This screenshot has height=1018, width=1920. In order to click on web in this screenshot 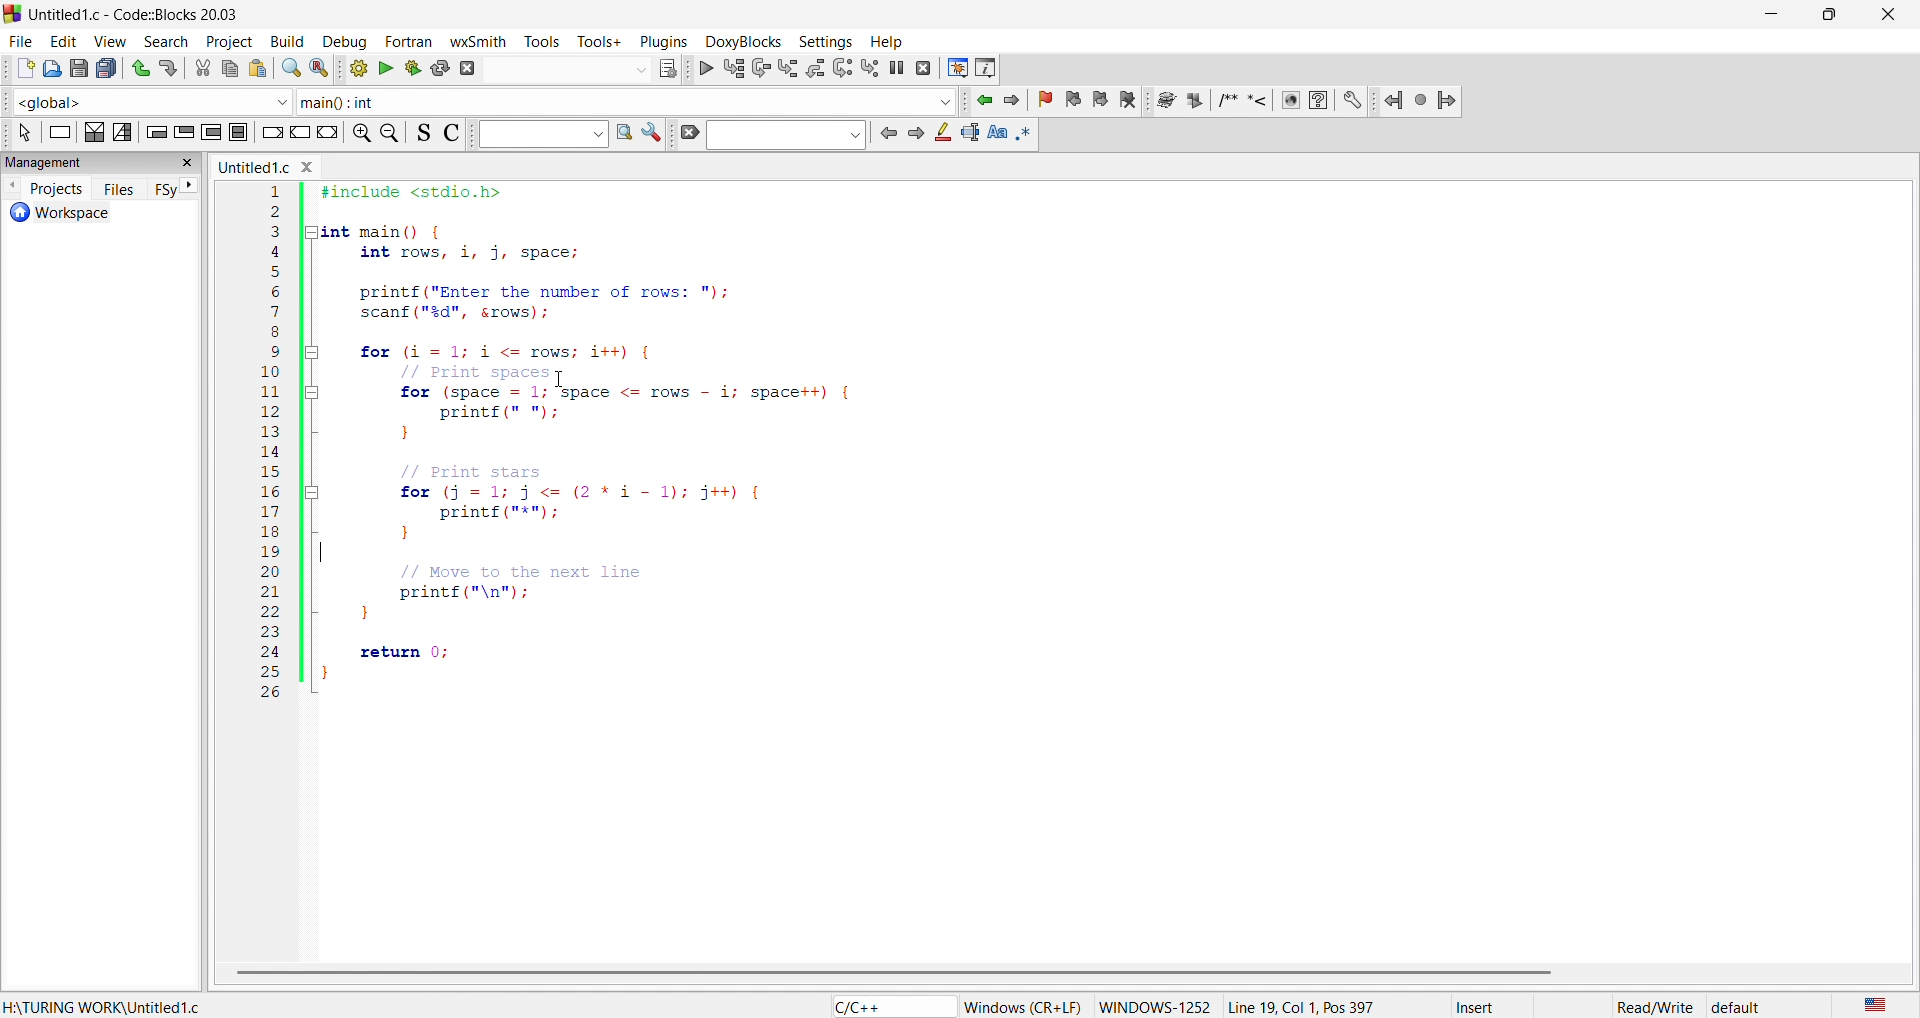, I will do `click(1288, 100)`.